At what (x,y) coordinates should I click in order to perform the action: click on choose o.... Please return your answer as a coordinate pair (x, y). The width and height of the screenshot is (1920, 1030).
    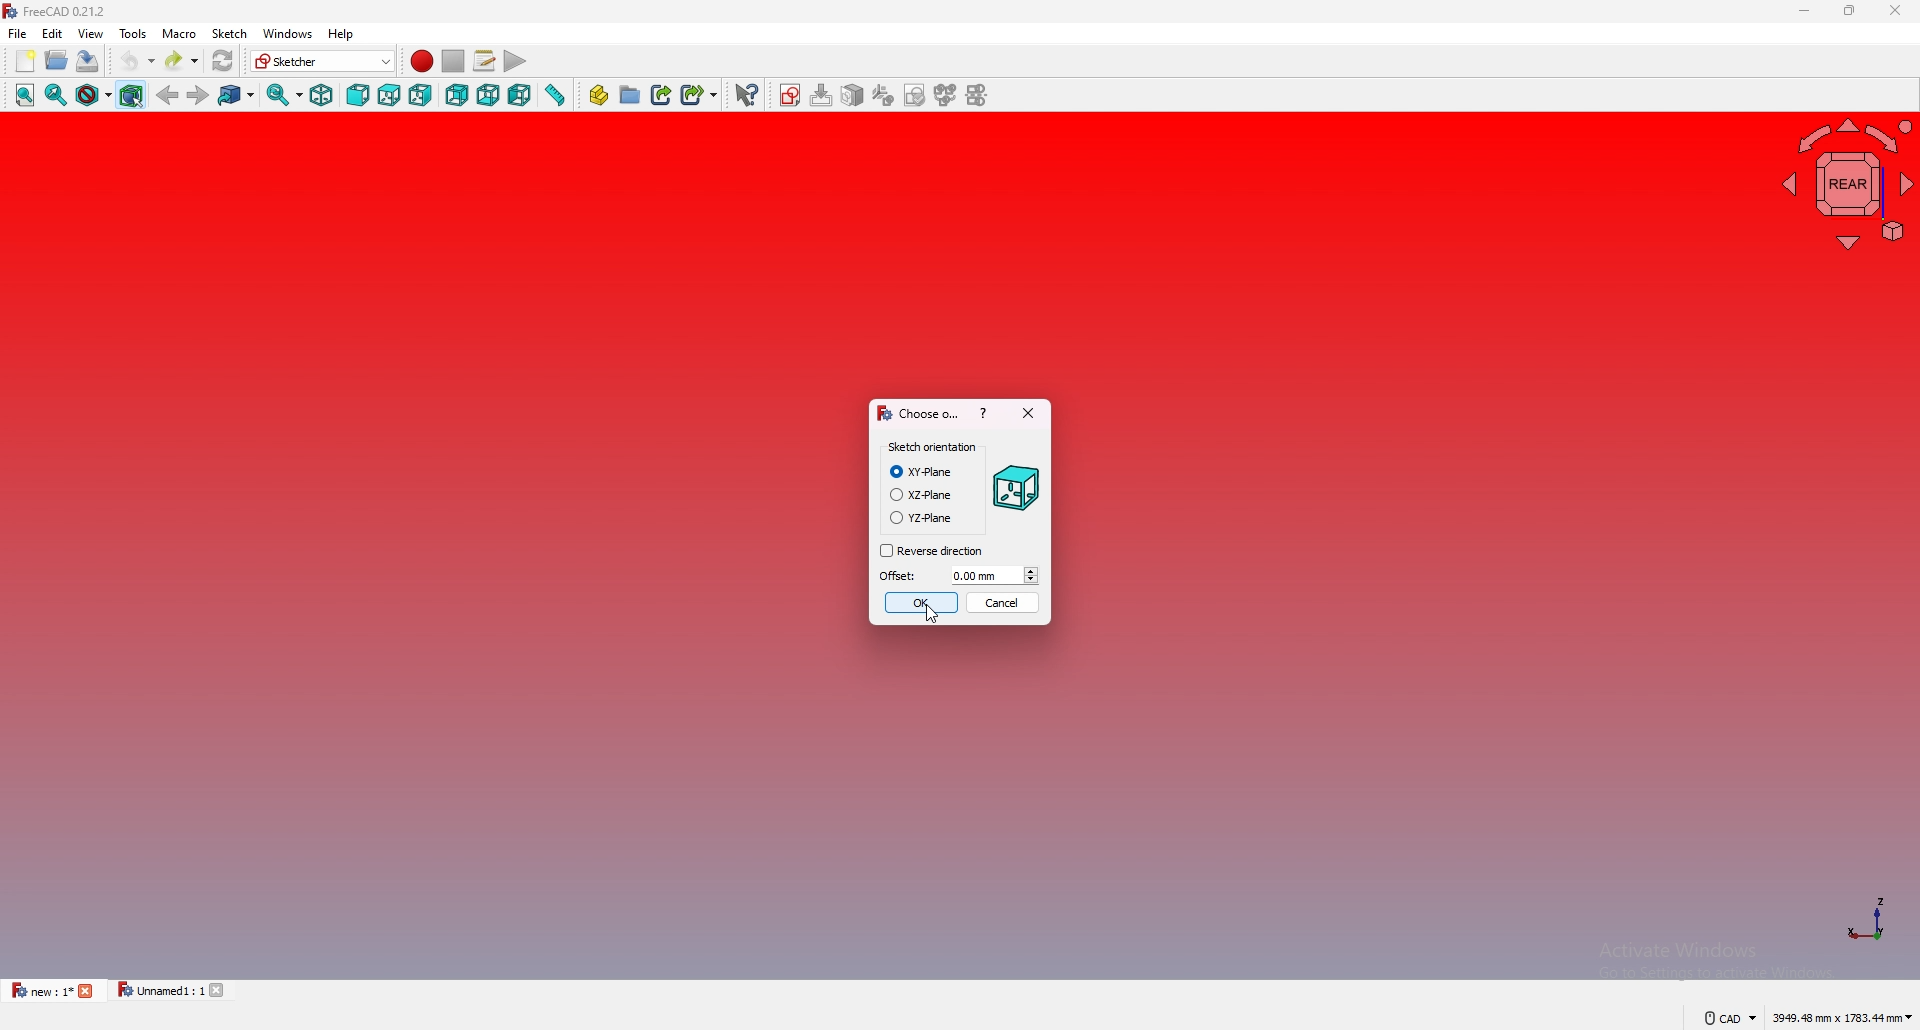
    Looking at the image, I should click on (919, 413).